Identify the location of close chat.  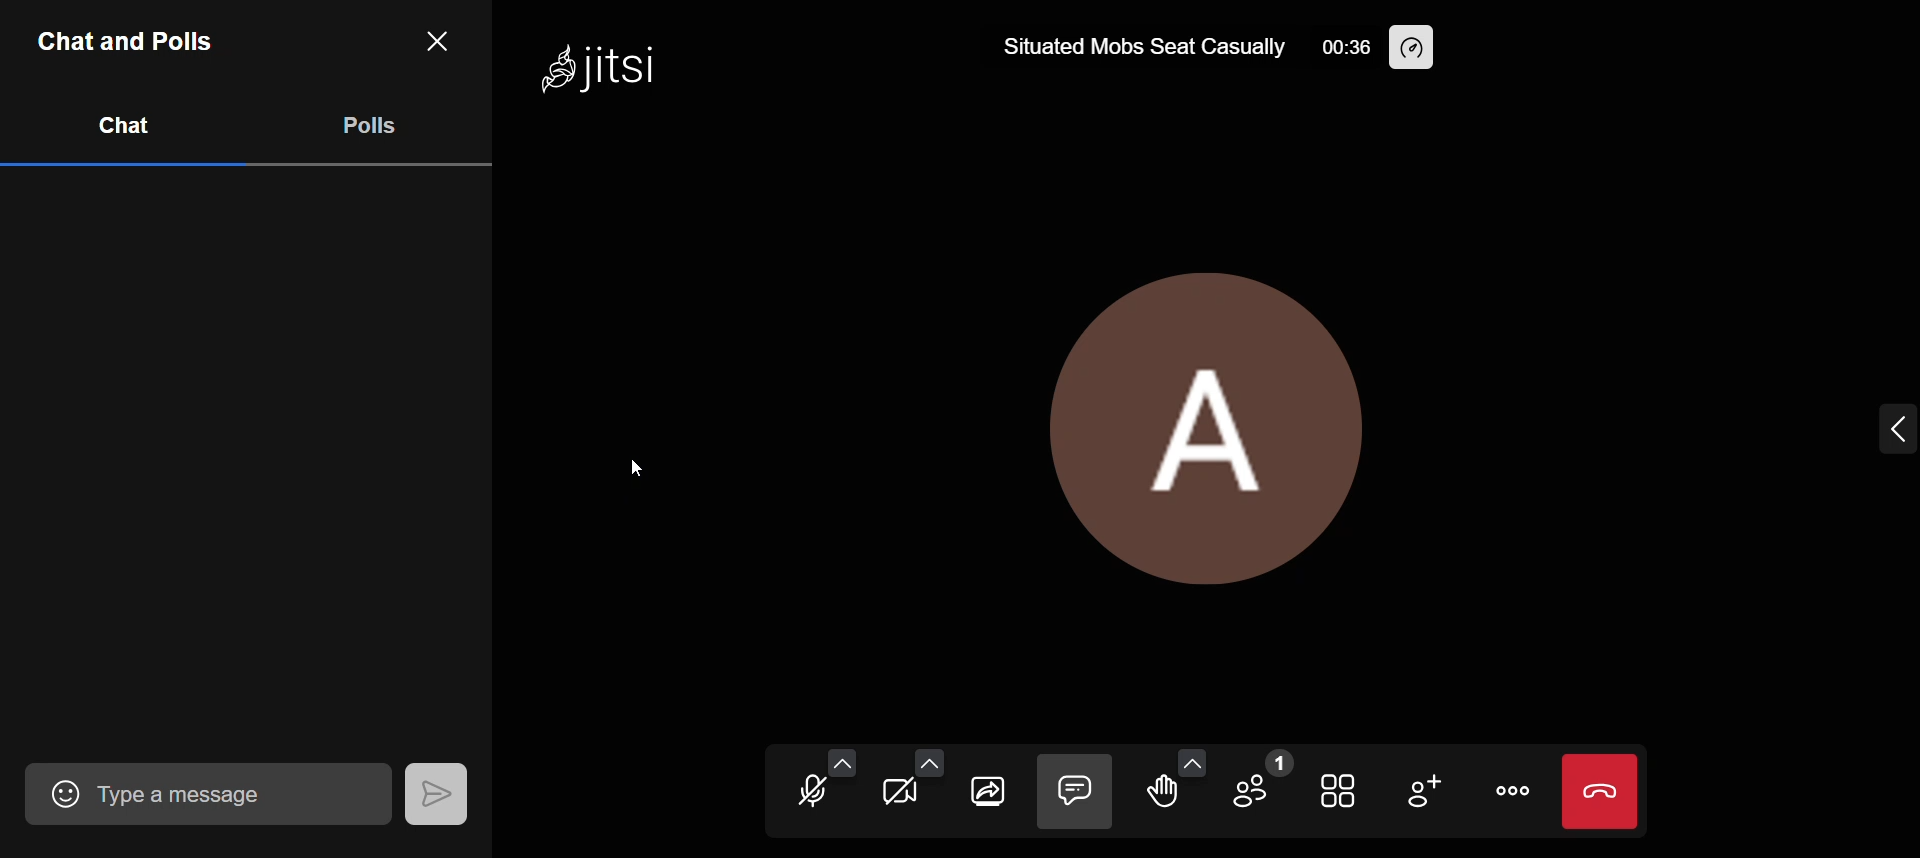
(1074, 791).